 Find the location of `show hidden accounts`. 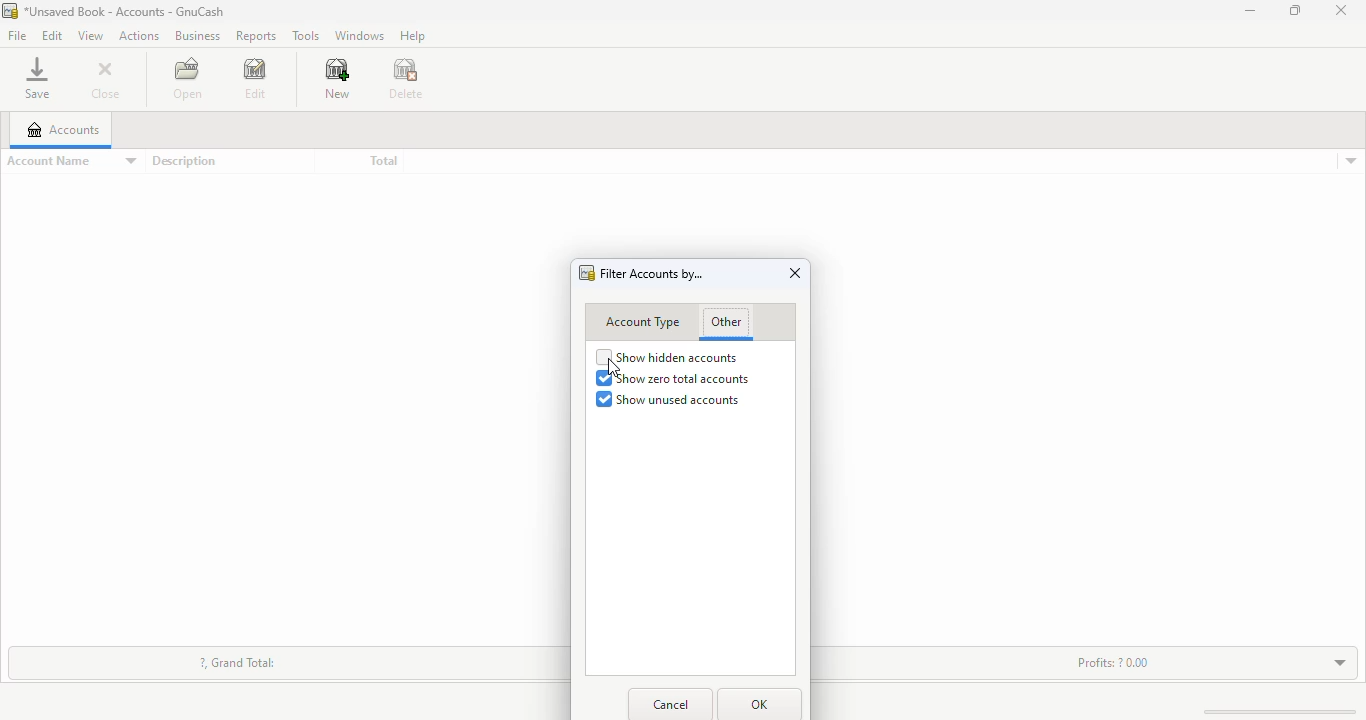

show hidden accounts is located at coordinates (667, 357).